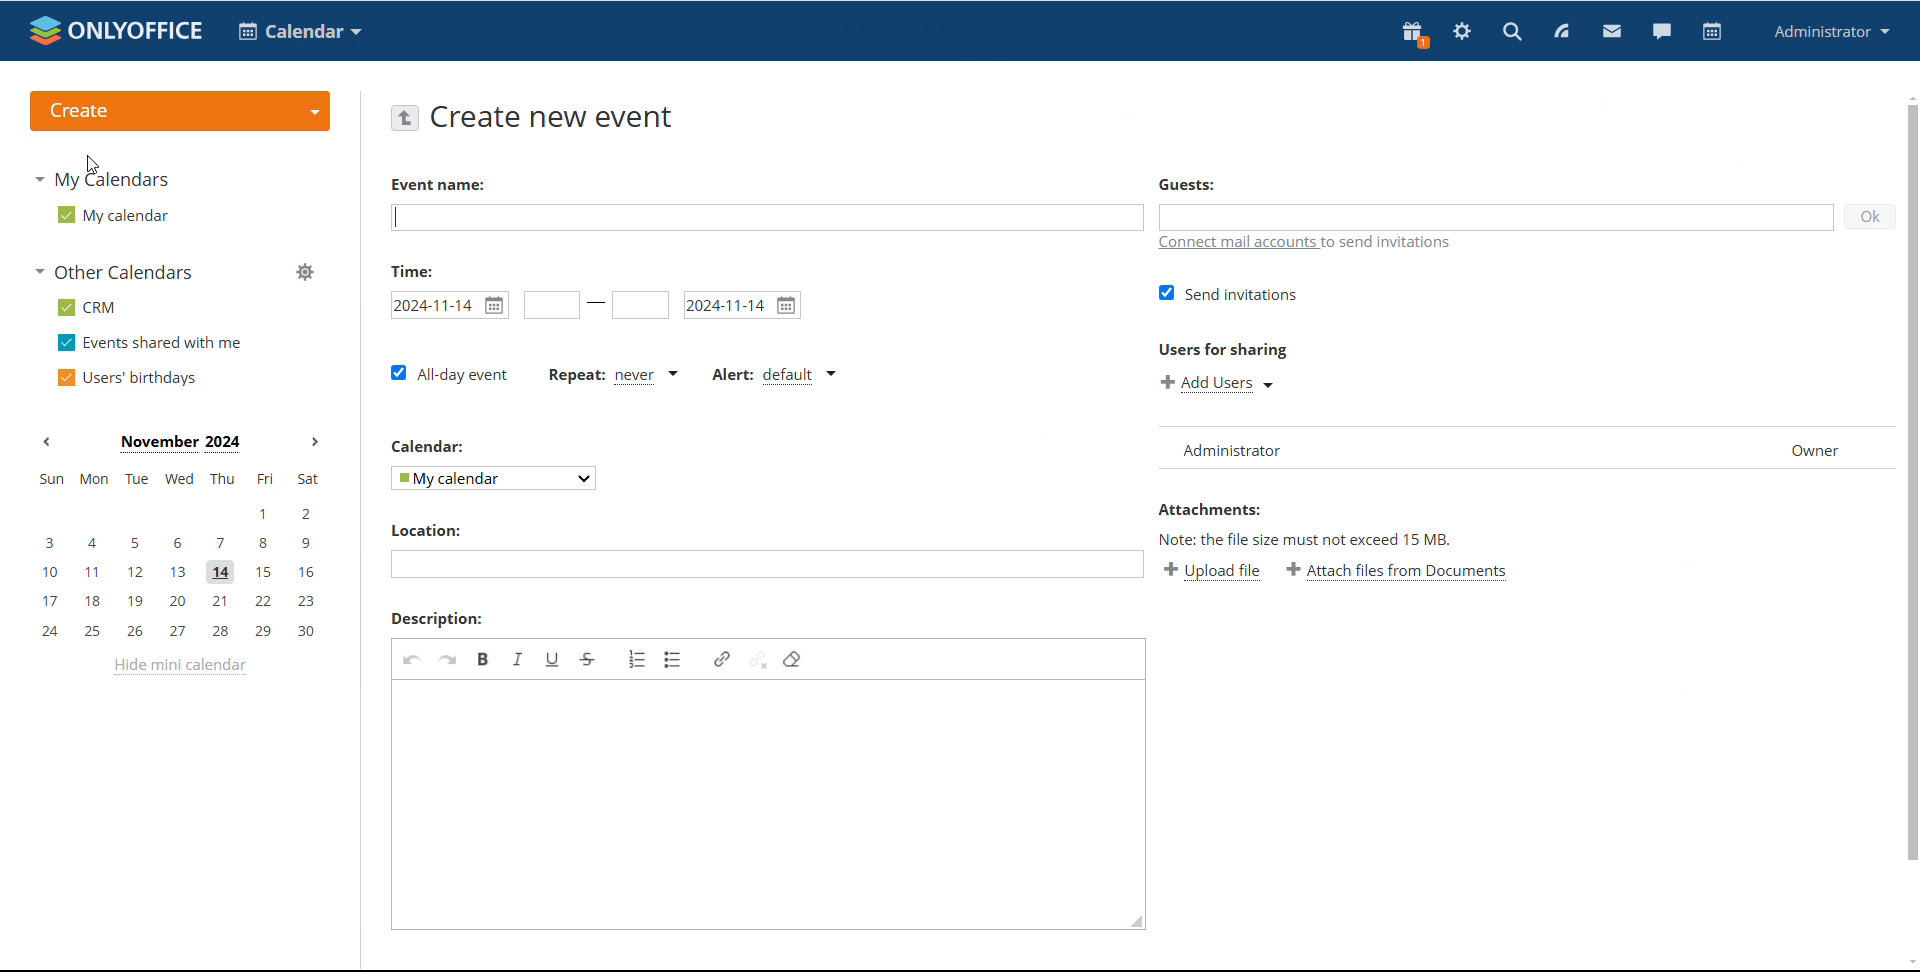  I want to click on hide mini calendar, so click(179, 666).